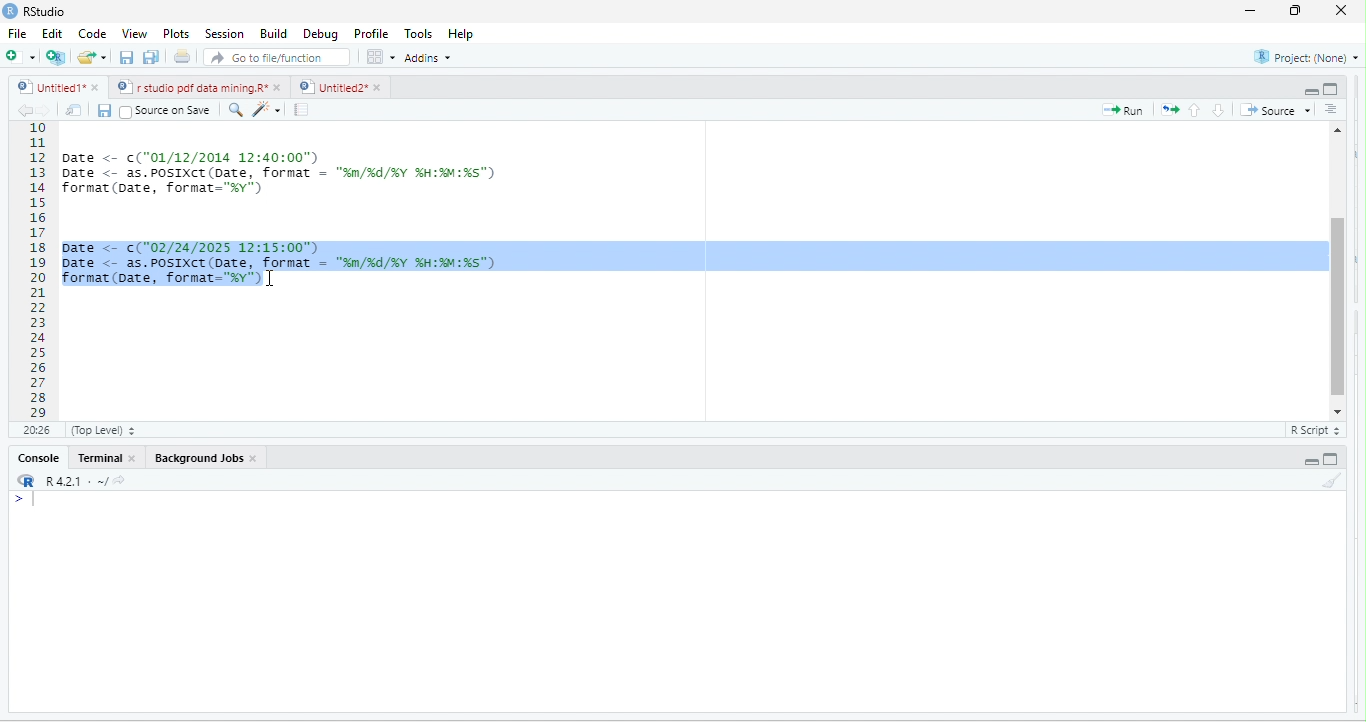  Describe the element at coordinates (272, 60) in the screenshot. I see `go to file/function` at that location.